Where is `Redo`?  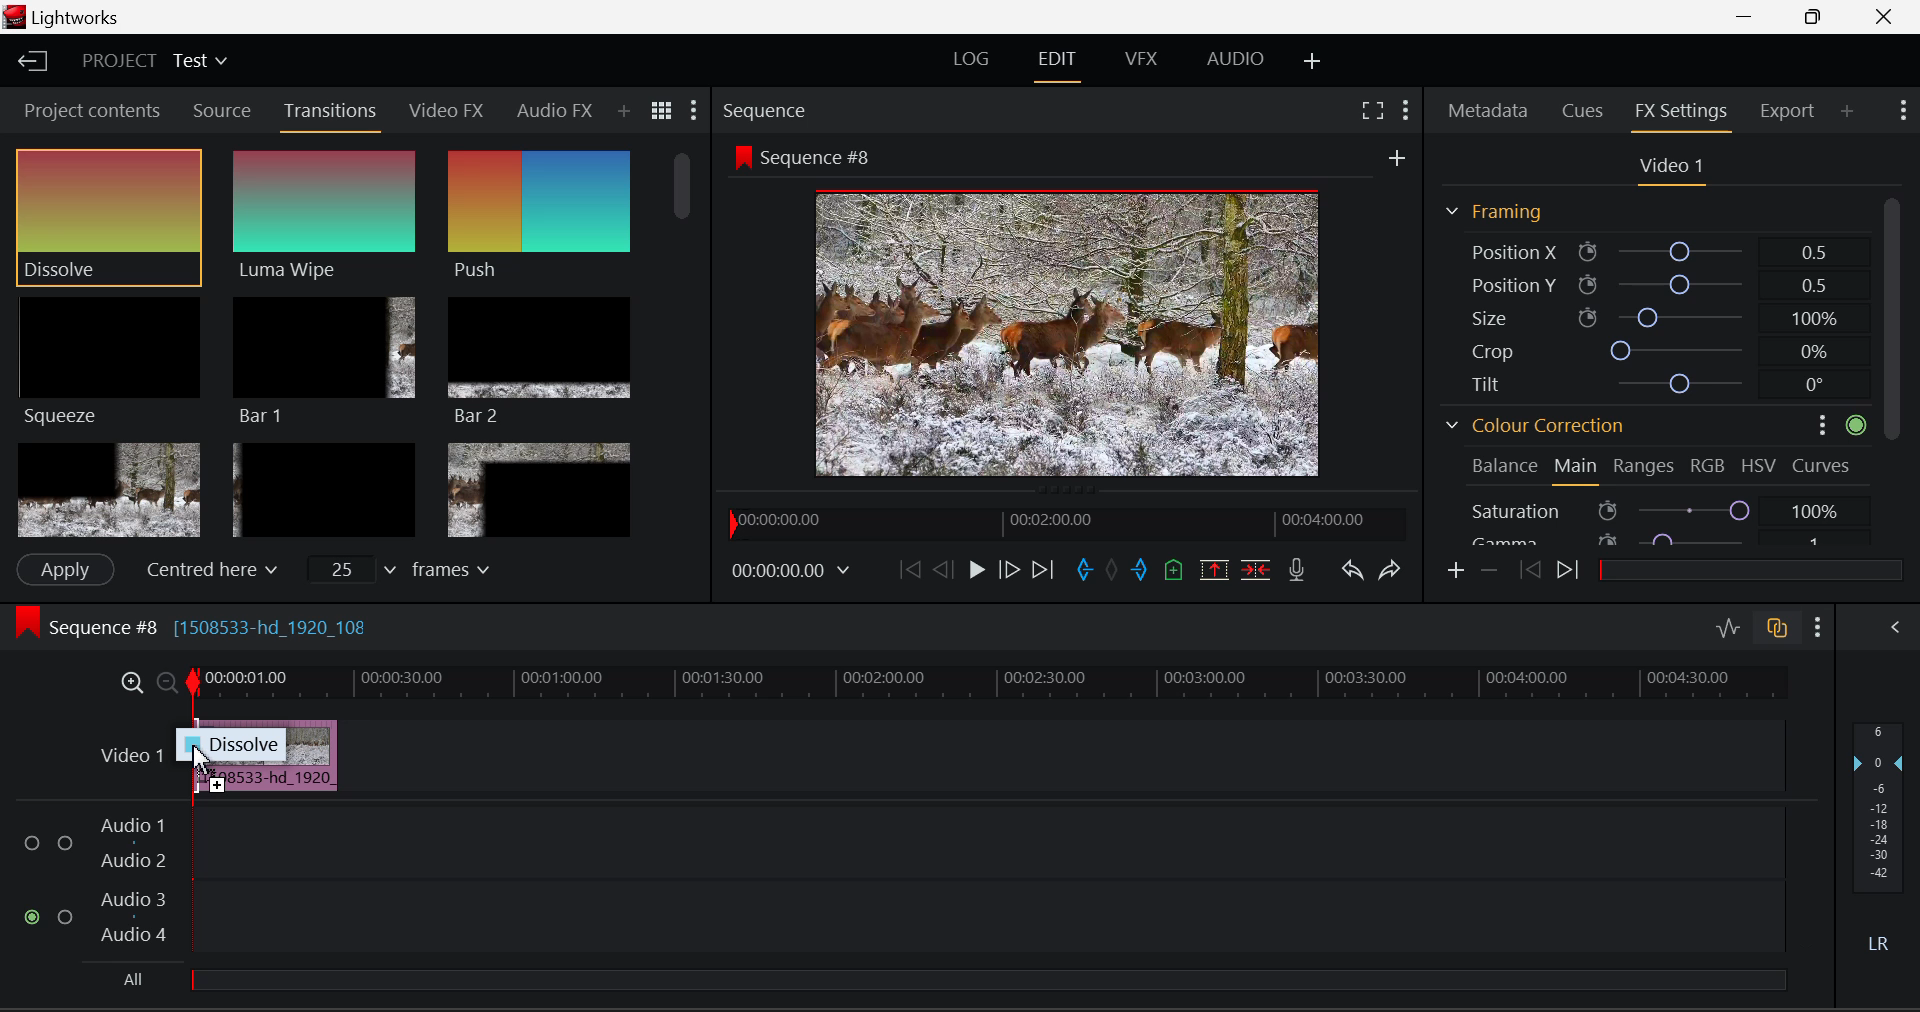 Redo is located at coordinates (1392, 571).